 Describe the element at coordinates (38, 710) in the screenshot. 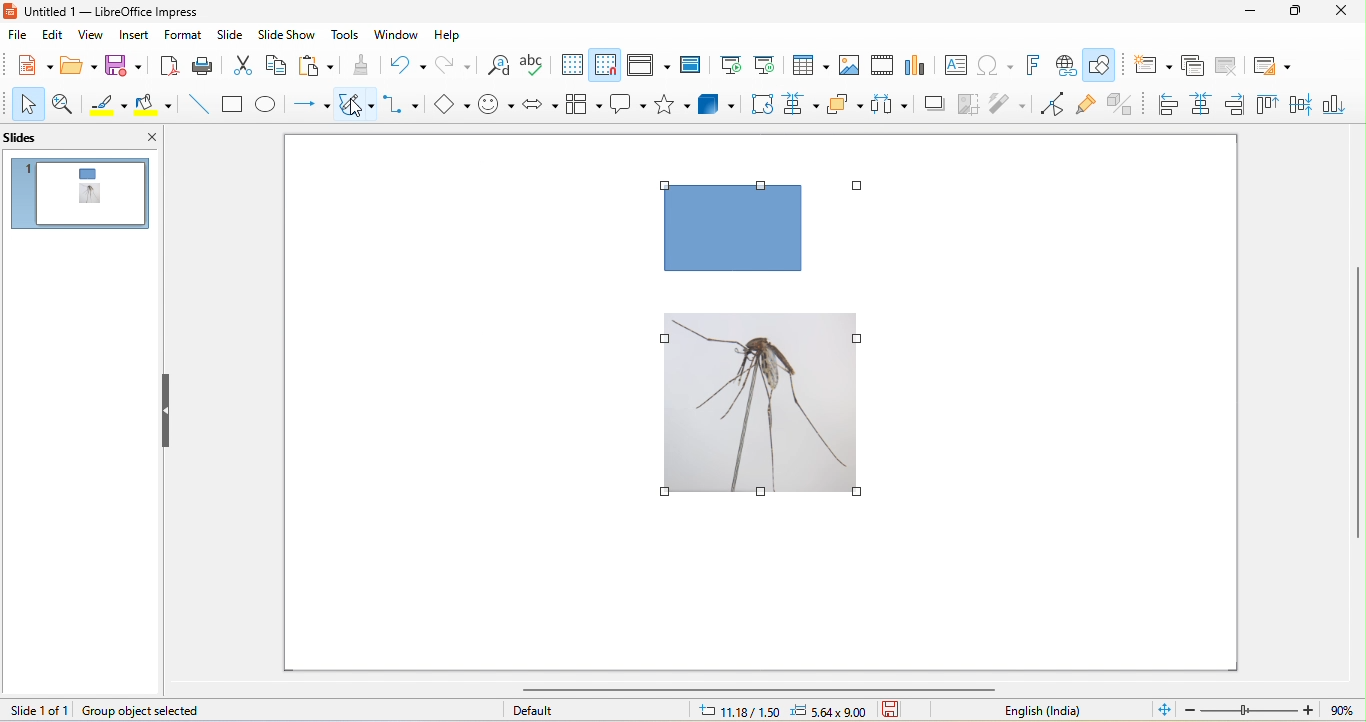

I see `slide 1 of 1` at that location.